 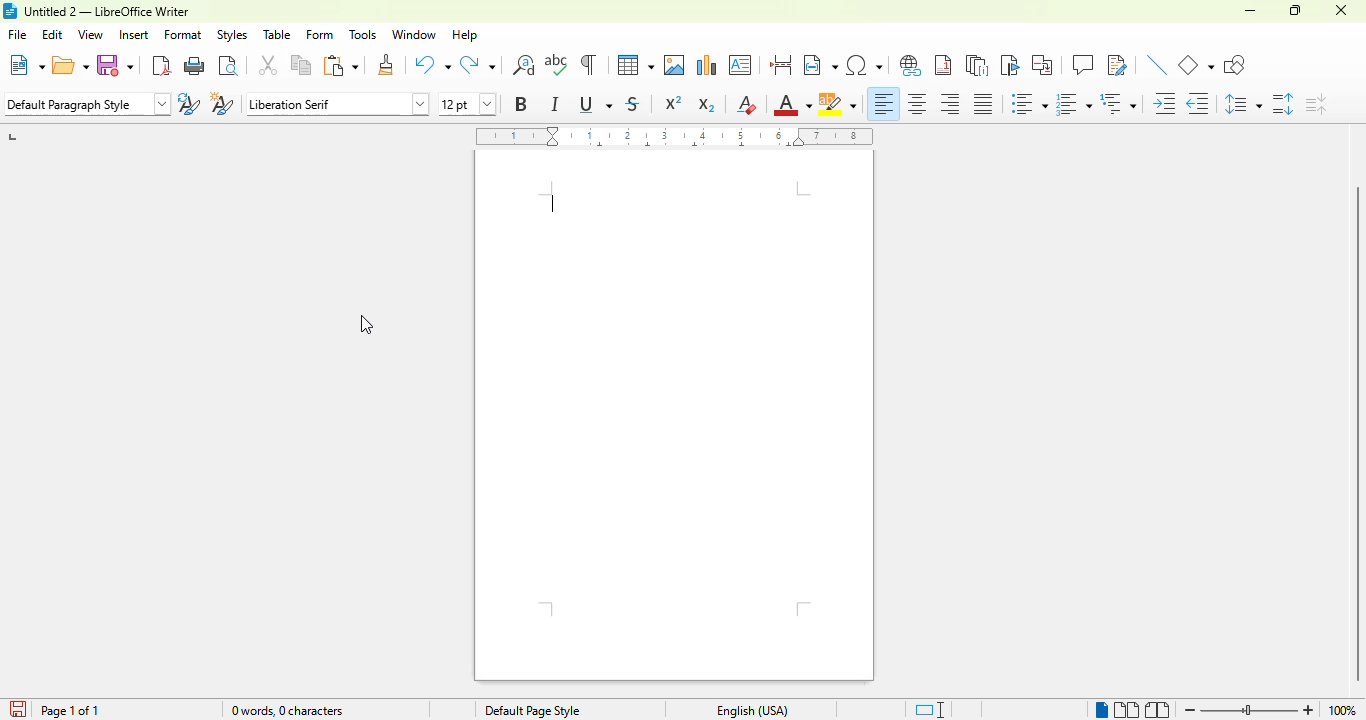 I want to click on increase paragraph spacing, so click(x=1283, y=103).